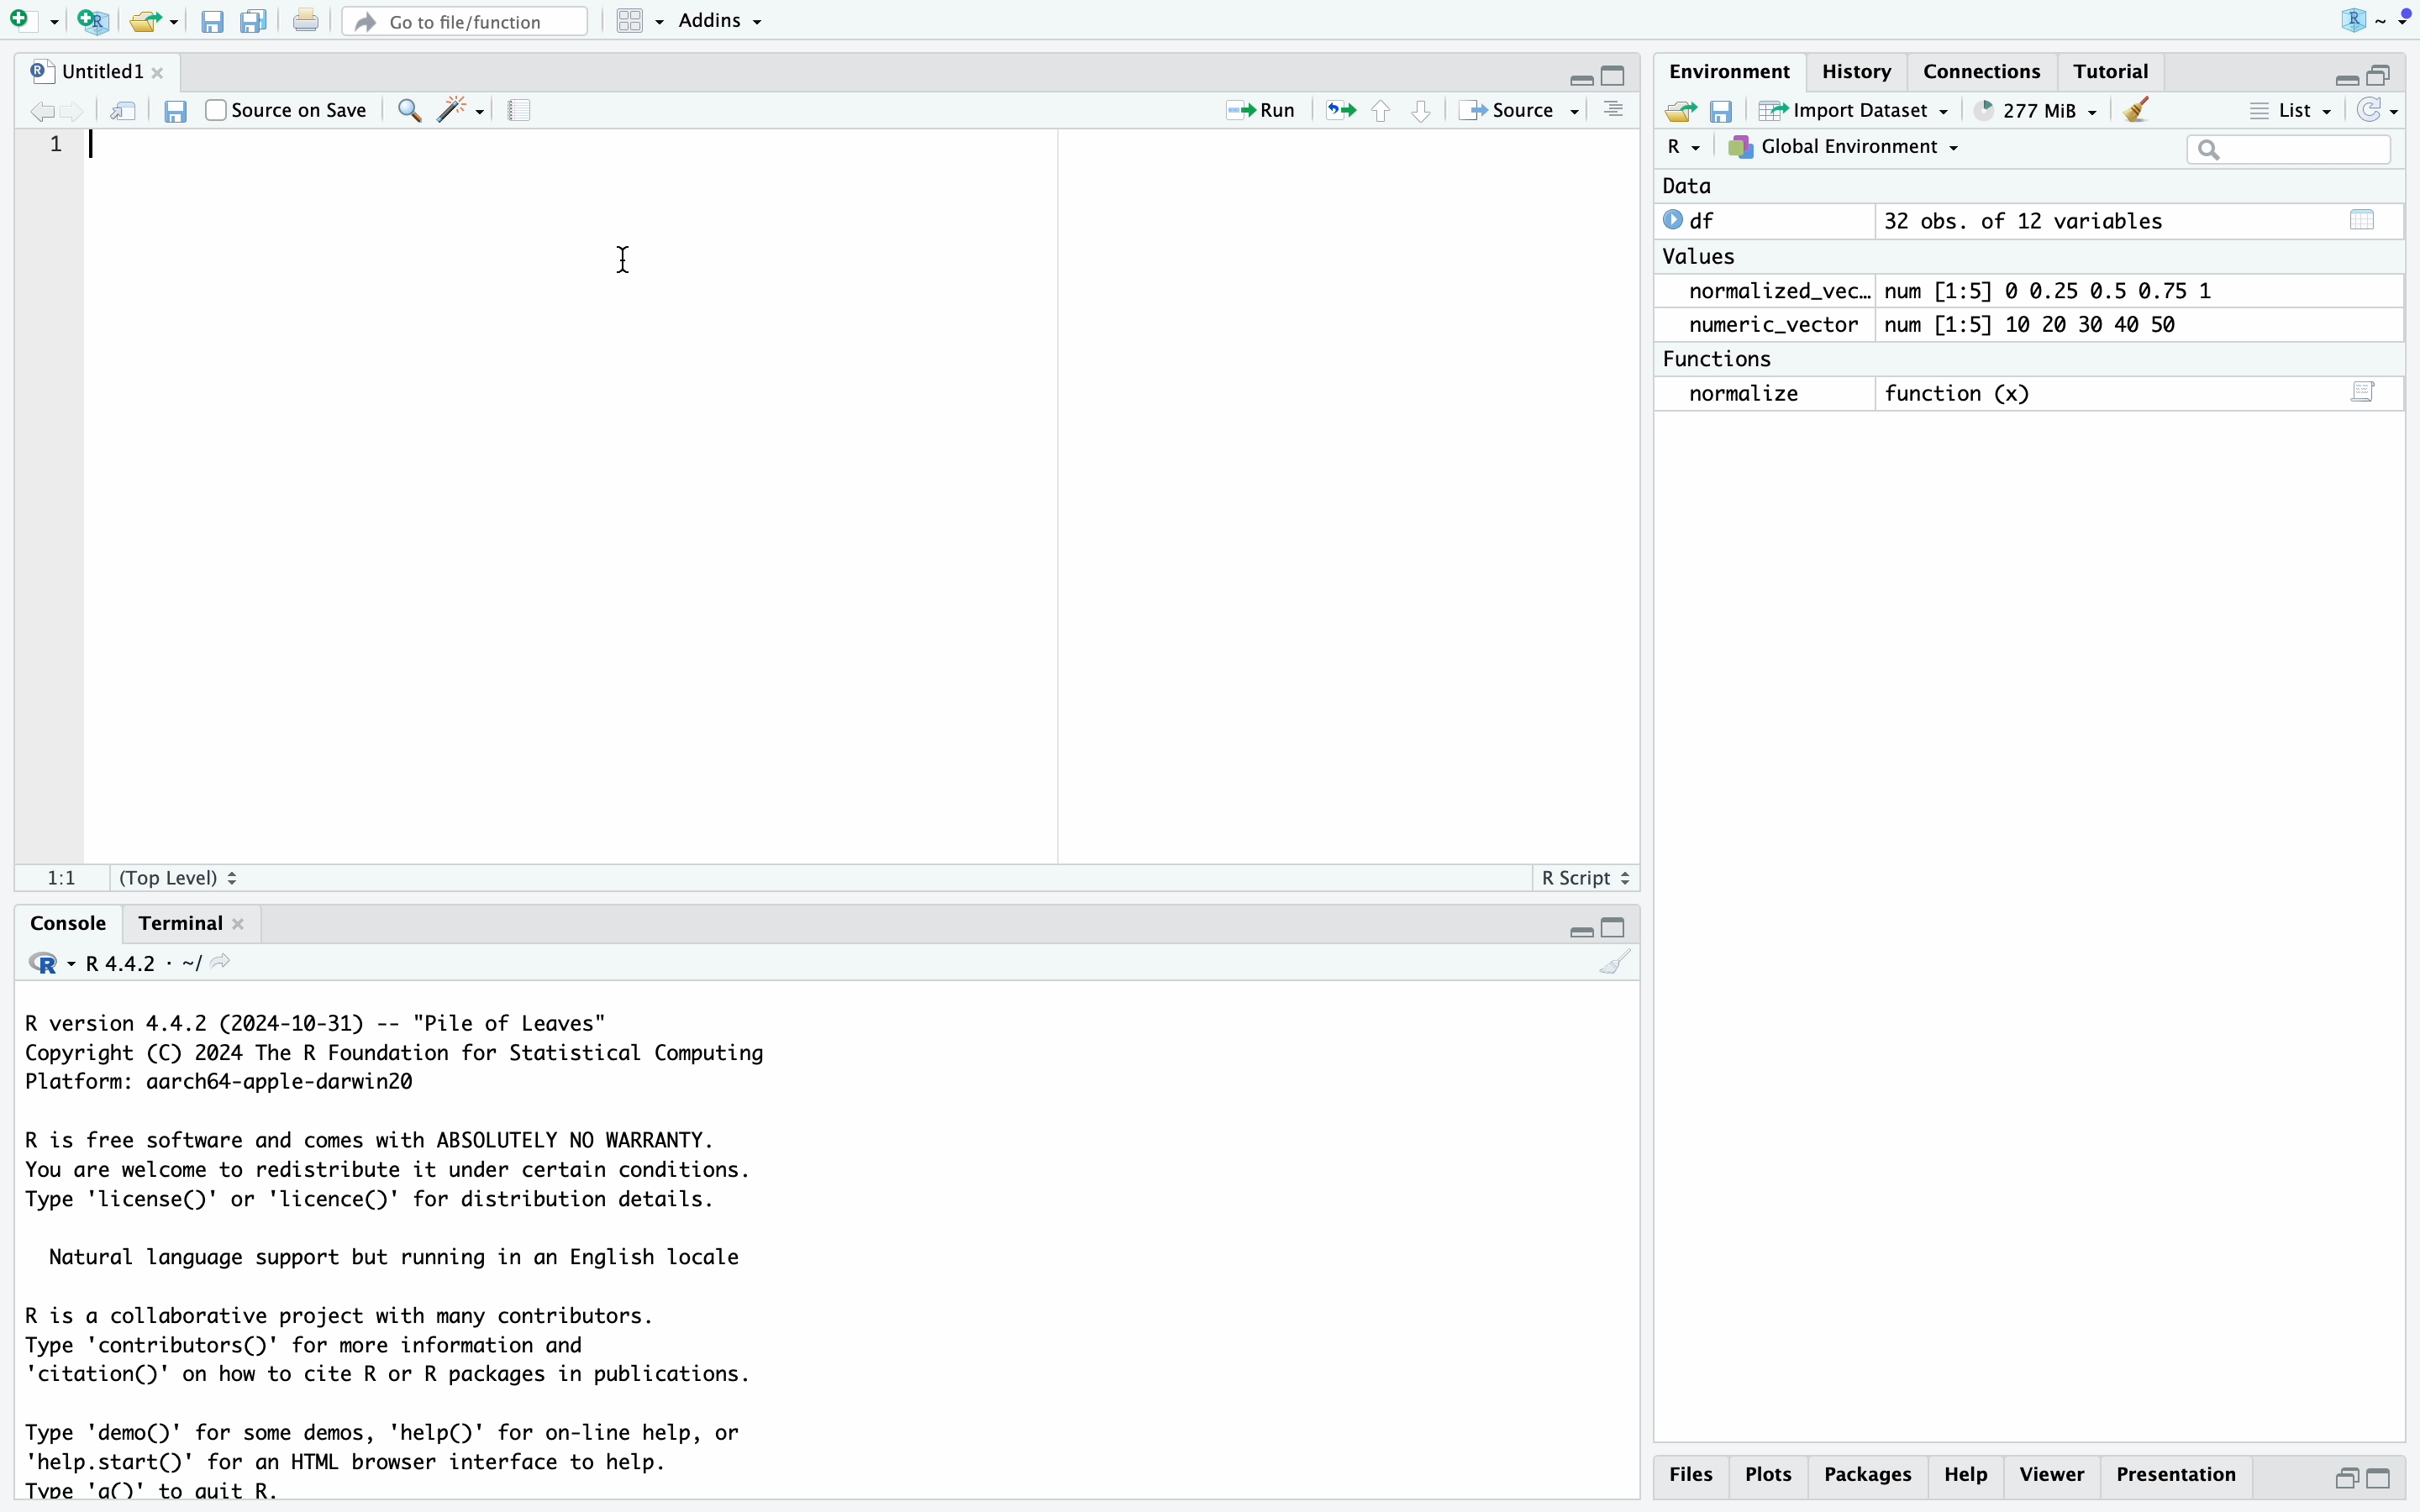  What do you see at coordinates (2063, 287) in the screenshot?
I see `num [1:5] © 0.25 0.5 0.75 1` at bounding box center [2063, 287].